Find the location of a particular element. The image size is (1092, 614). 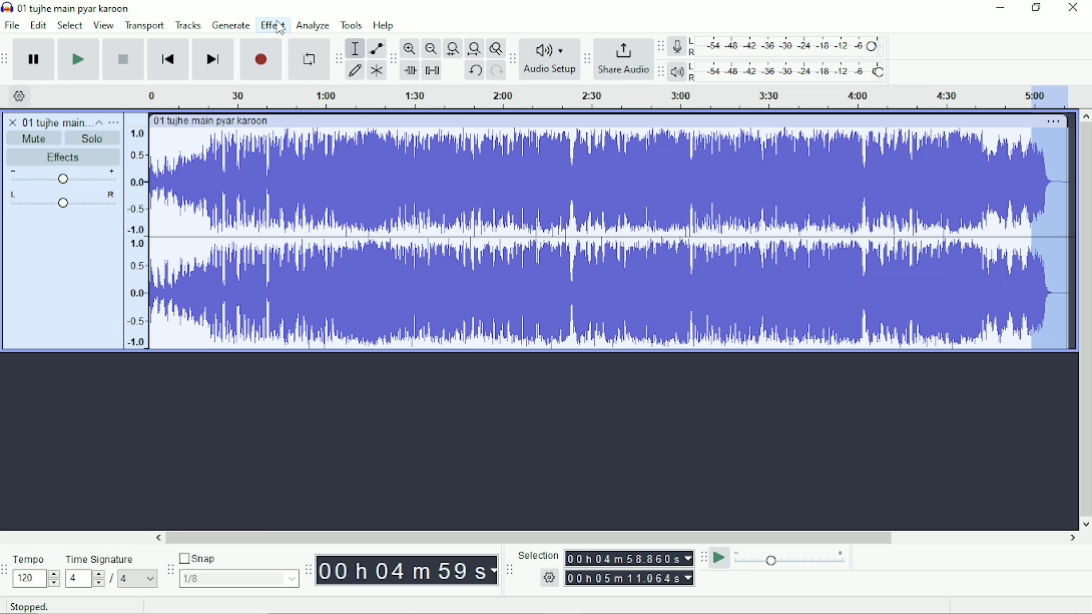

Restore down is located at coordinates (1038, 7).